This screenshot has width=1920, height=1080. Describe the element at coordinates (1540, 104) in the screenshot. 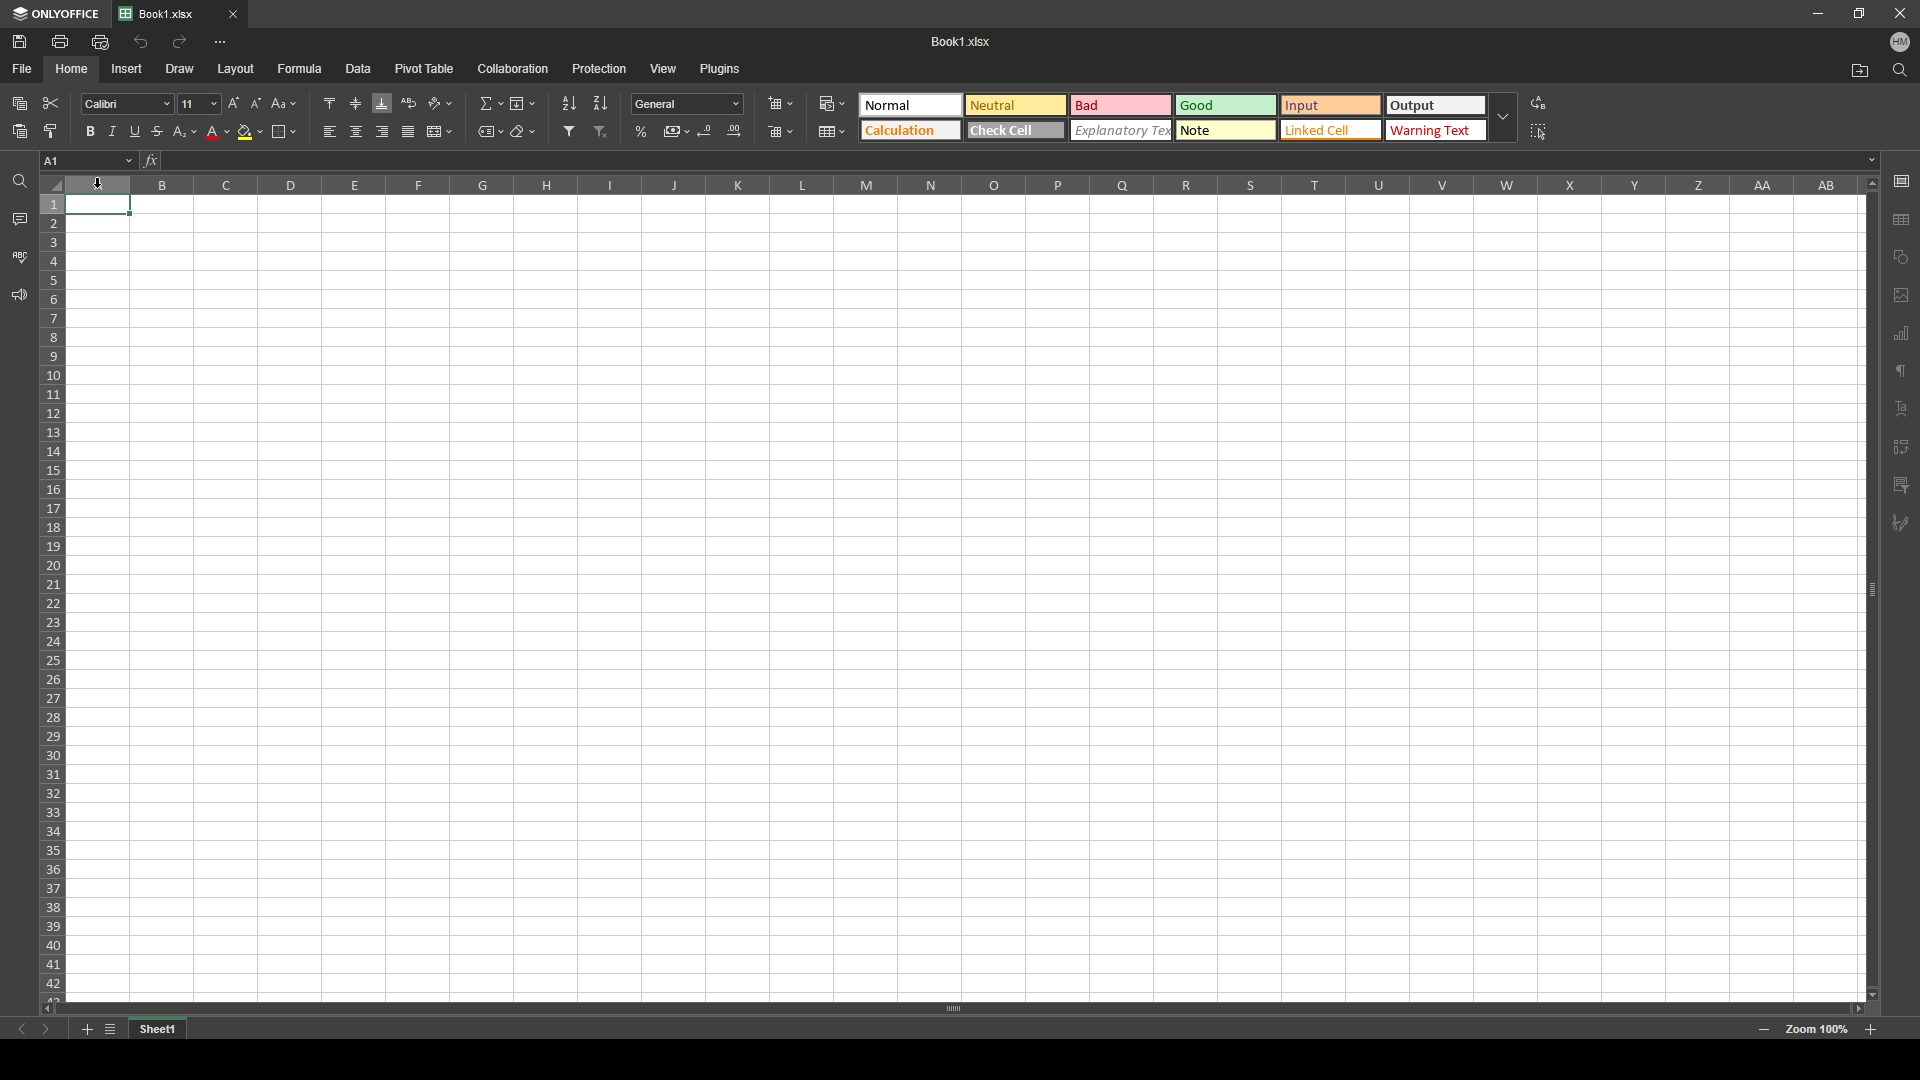

I see `replace` at that location.